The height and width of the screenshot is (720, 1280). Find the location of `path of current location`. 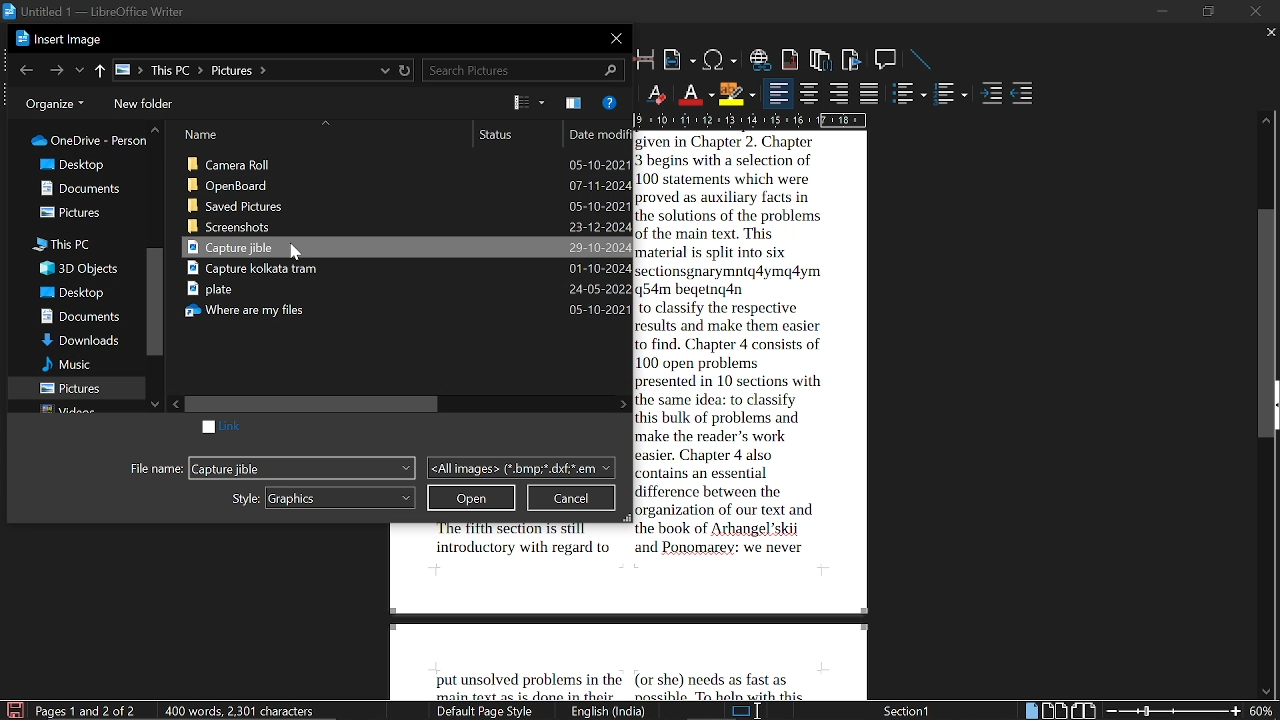

path of current location is located at coordinates (192, 70).